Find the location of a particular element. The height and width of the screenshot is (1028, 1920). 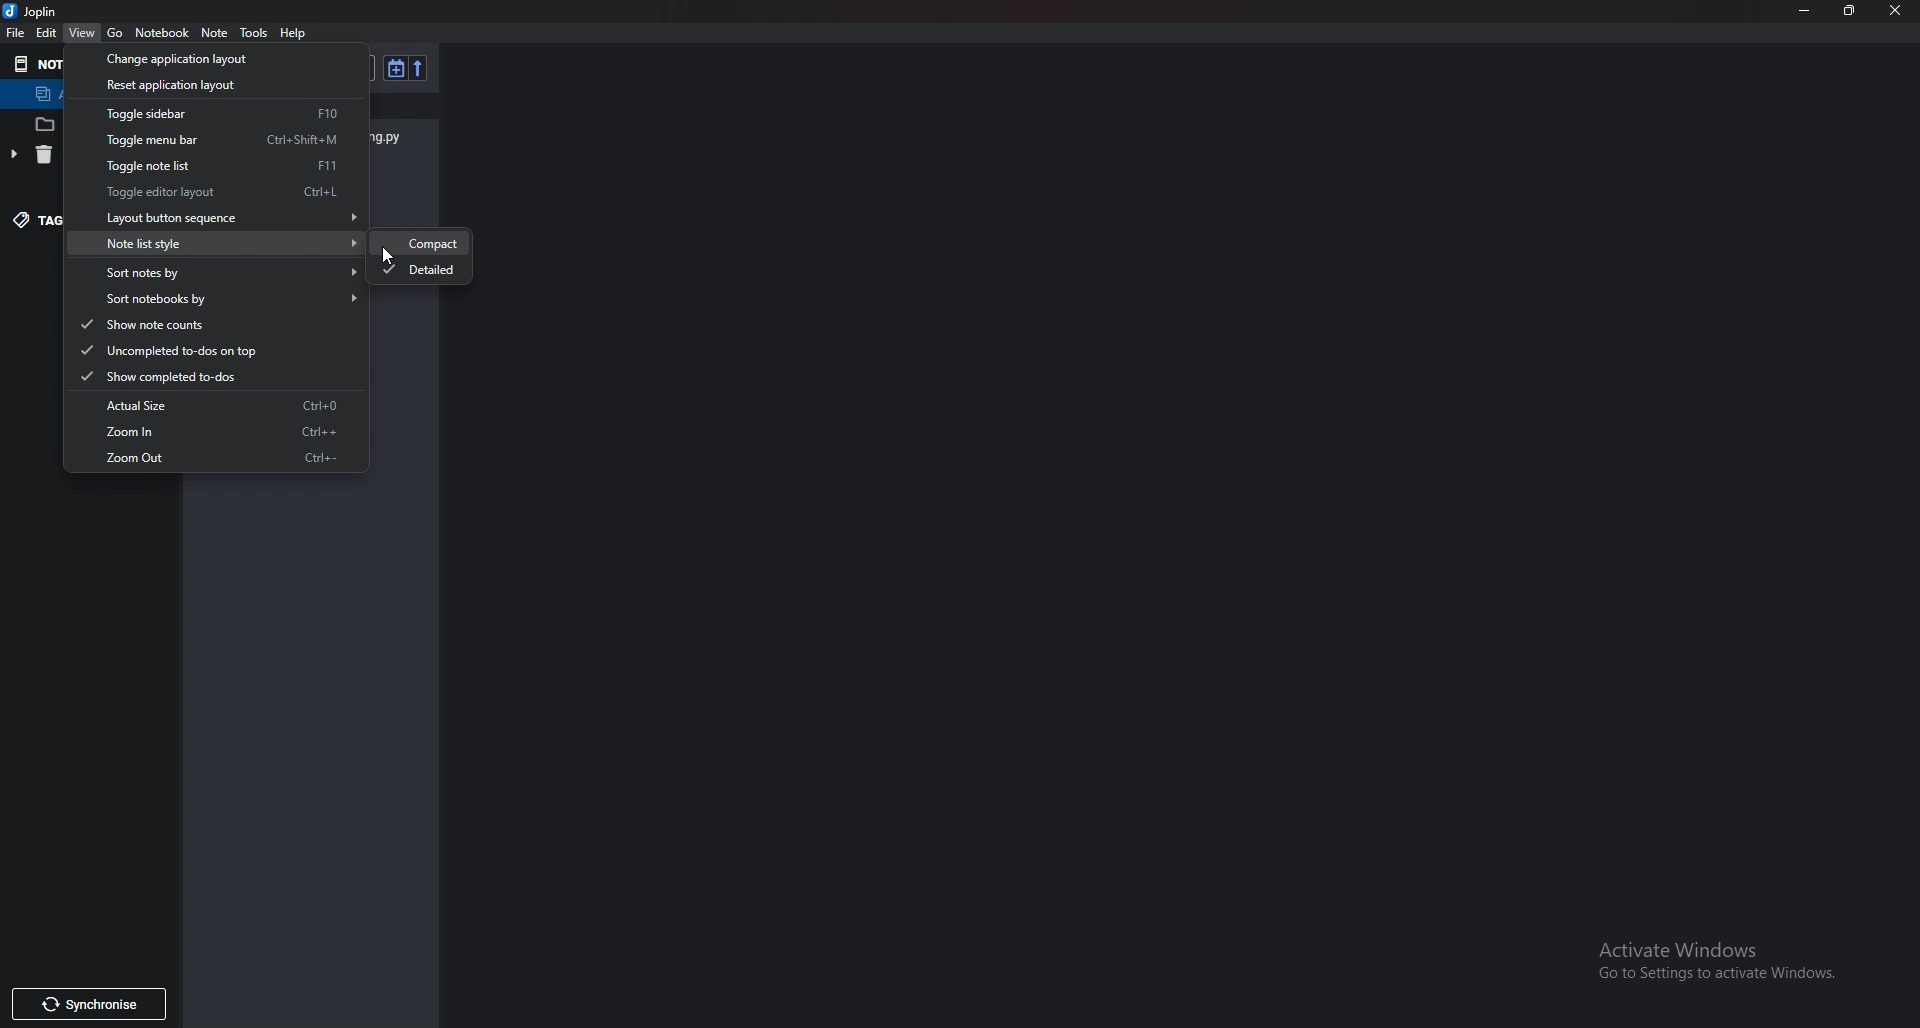

Zoom in is located at coordinates (220, 429).